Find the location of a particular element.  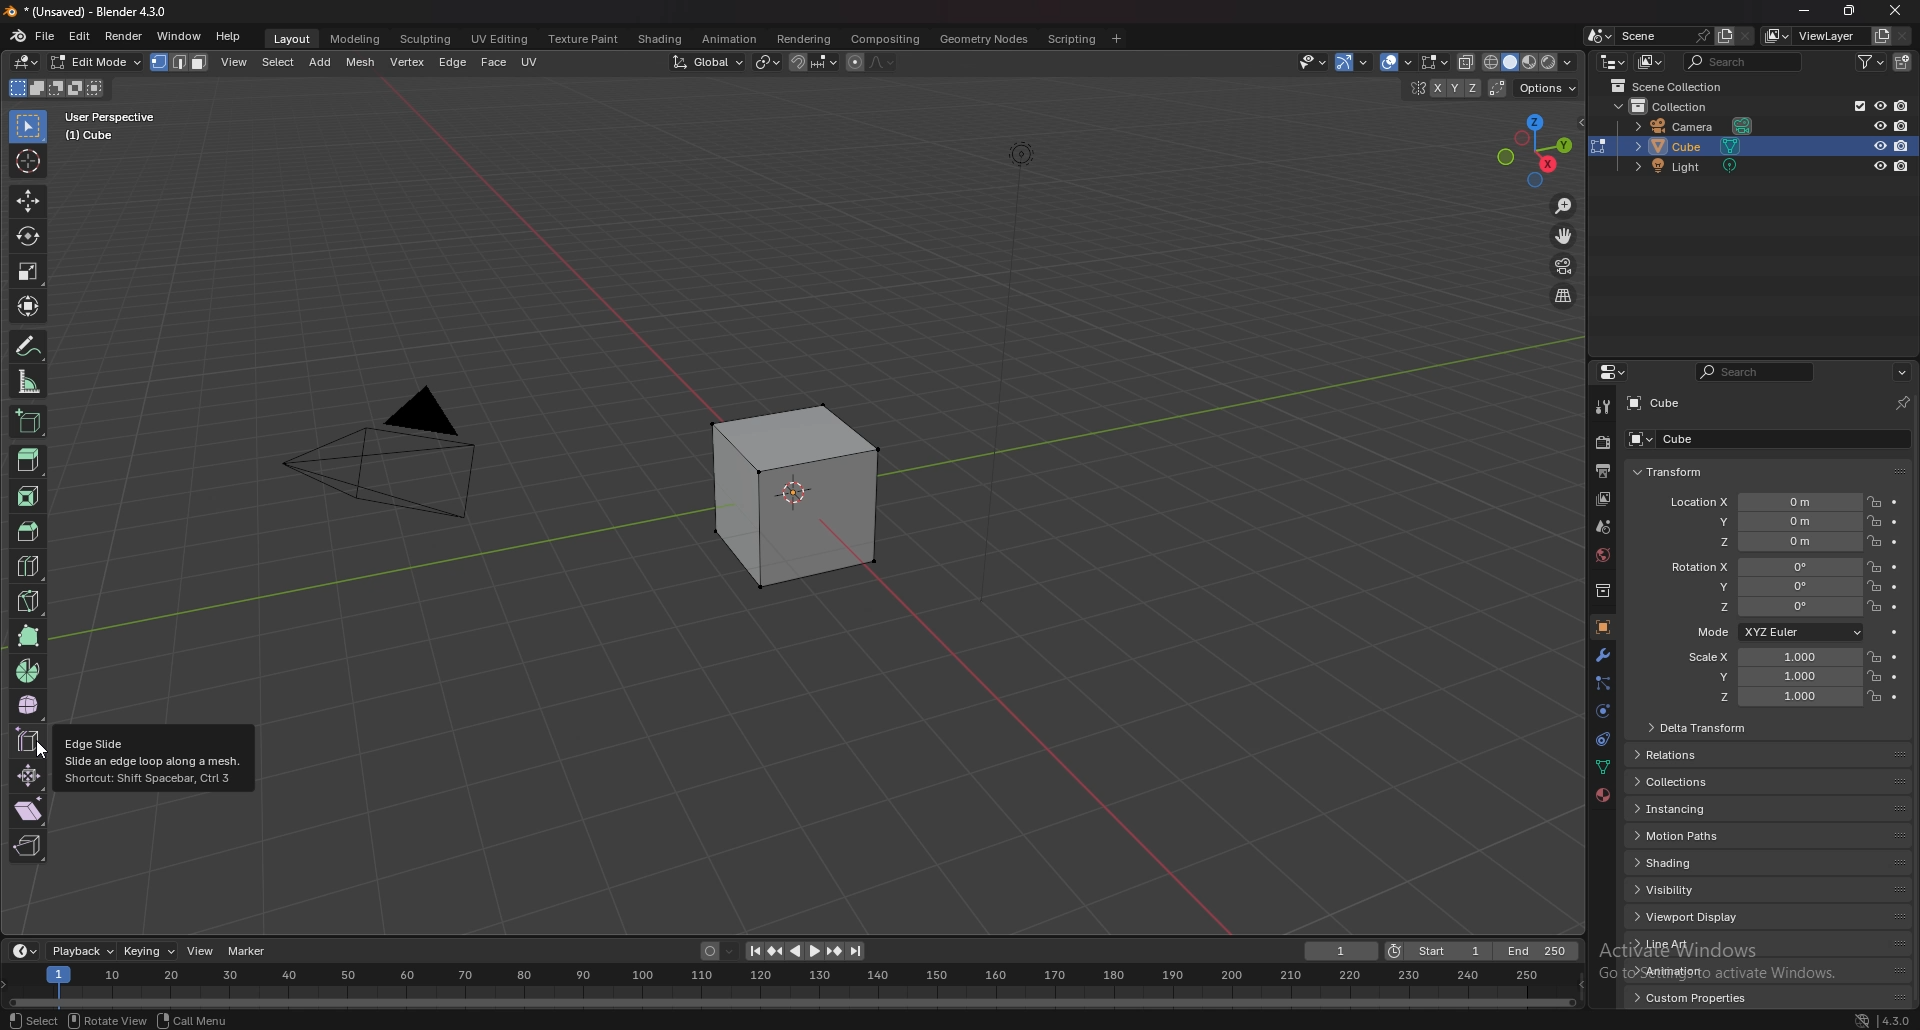

object is located at coordinates (1603, 627).